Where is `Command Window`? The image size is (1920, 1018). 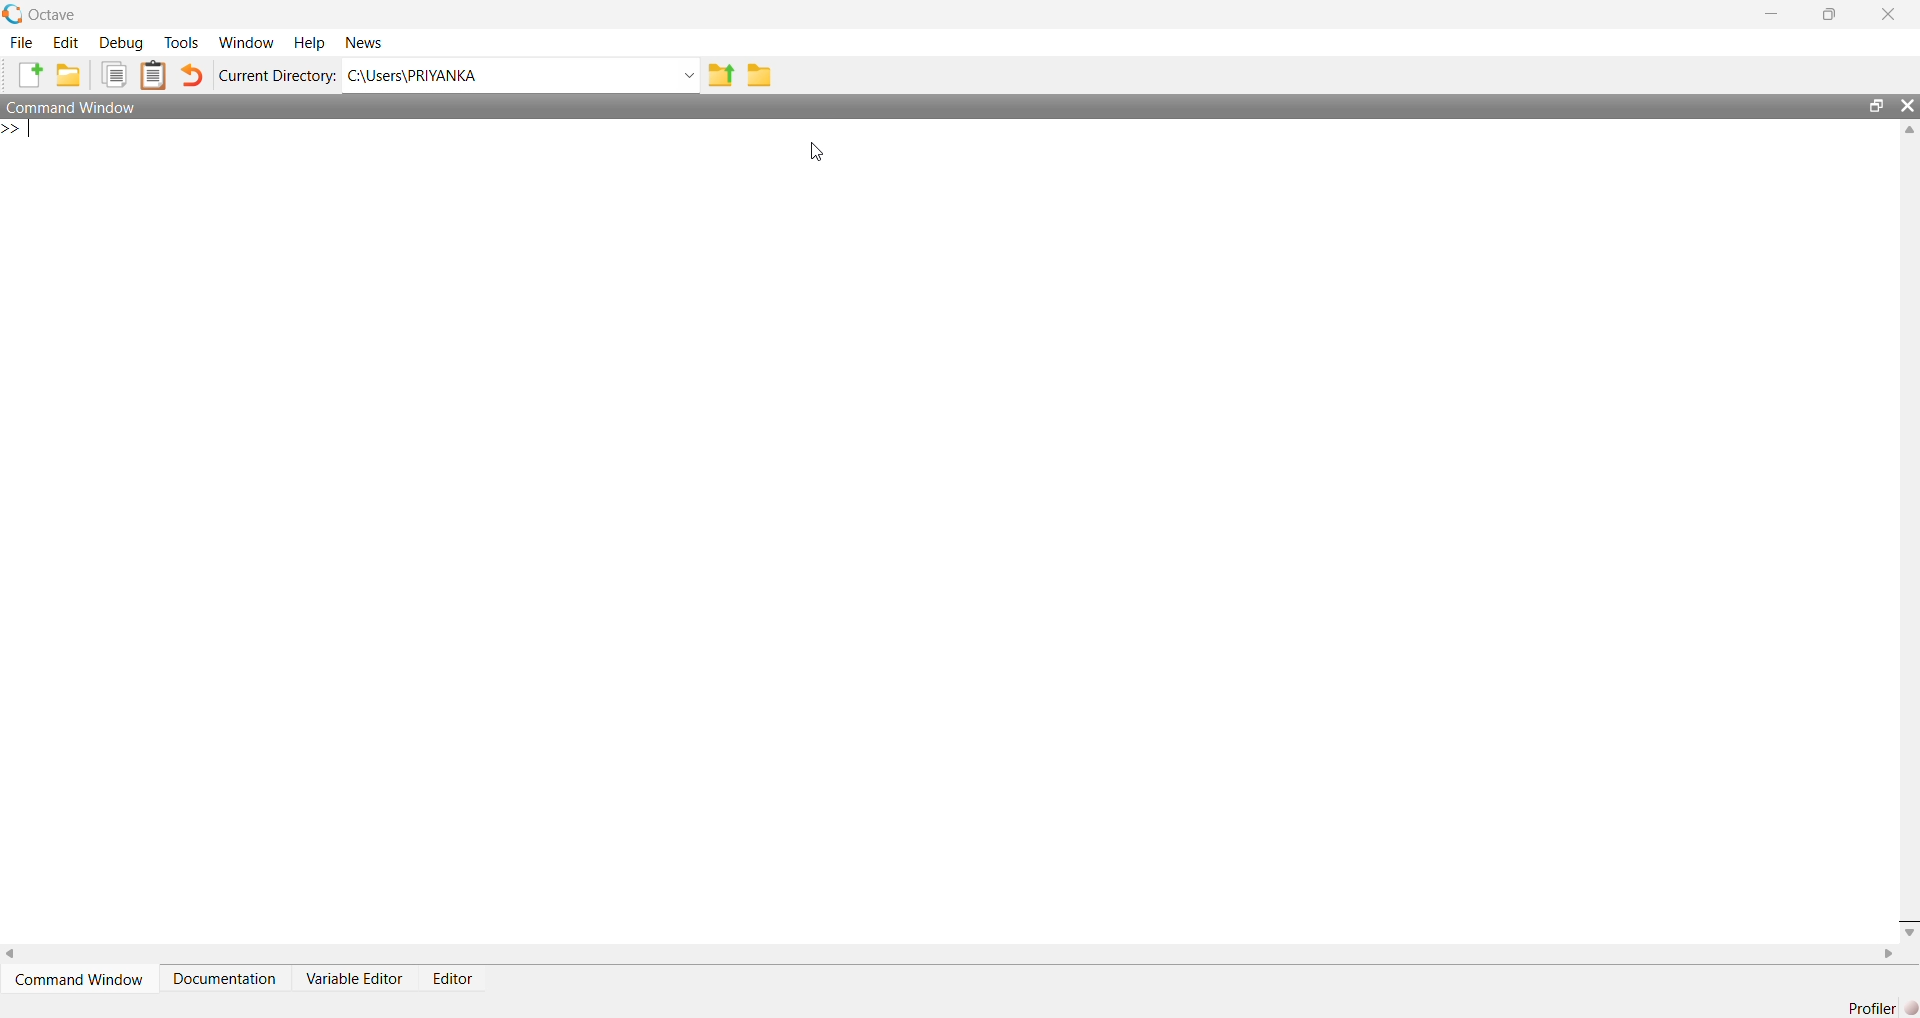
Command Window is located at coordinates (79, 979).